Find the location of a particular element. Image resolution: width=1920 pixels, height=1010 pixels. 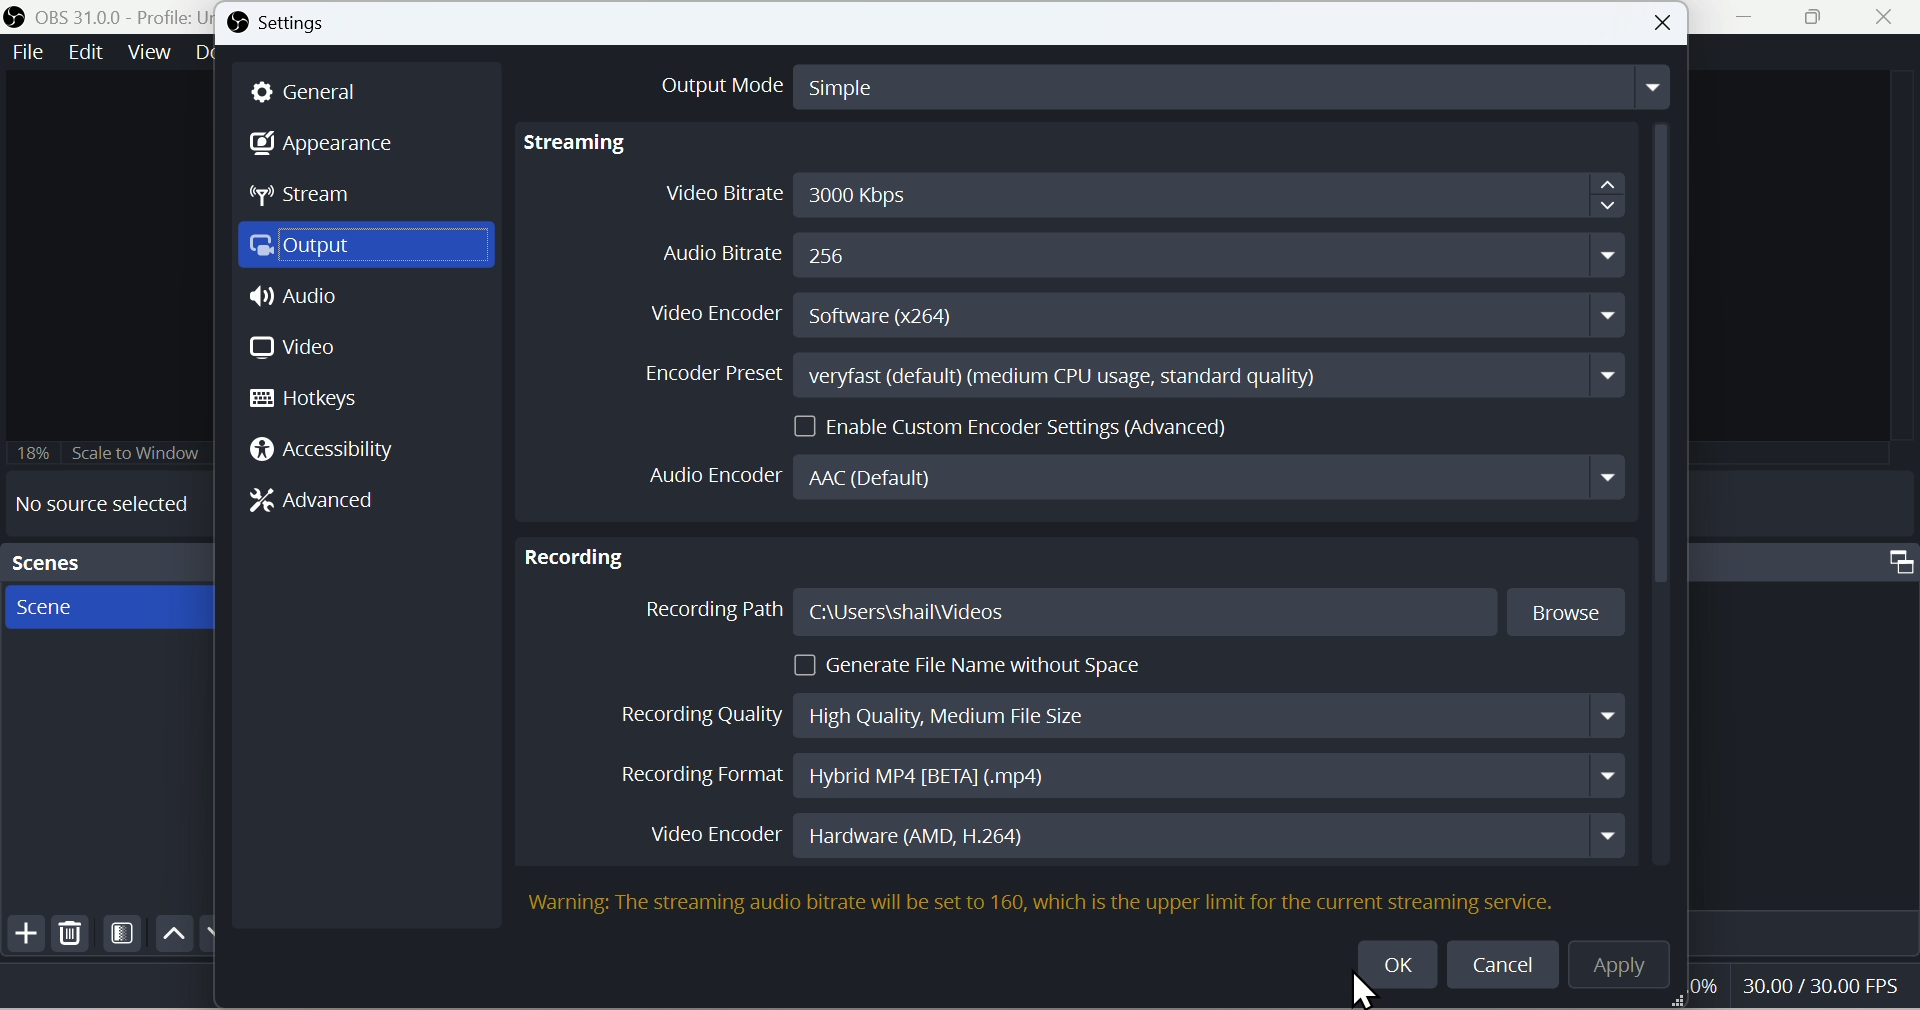

Encoder Preset is located at coordinates (1127, 375).